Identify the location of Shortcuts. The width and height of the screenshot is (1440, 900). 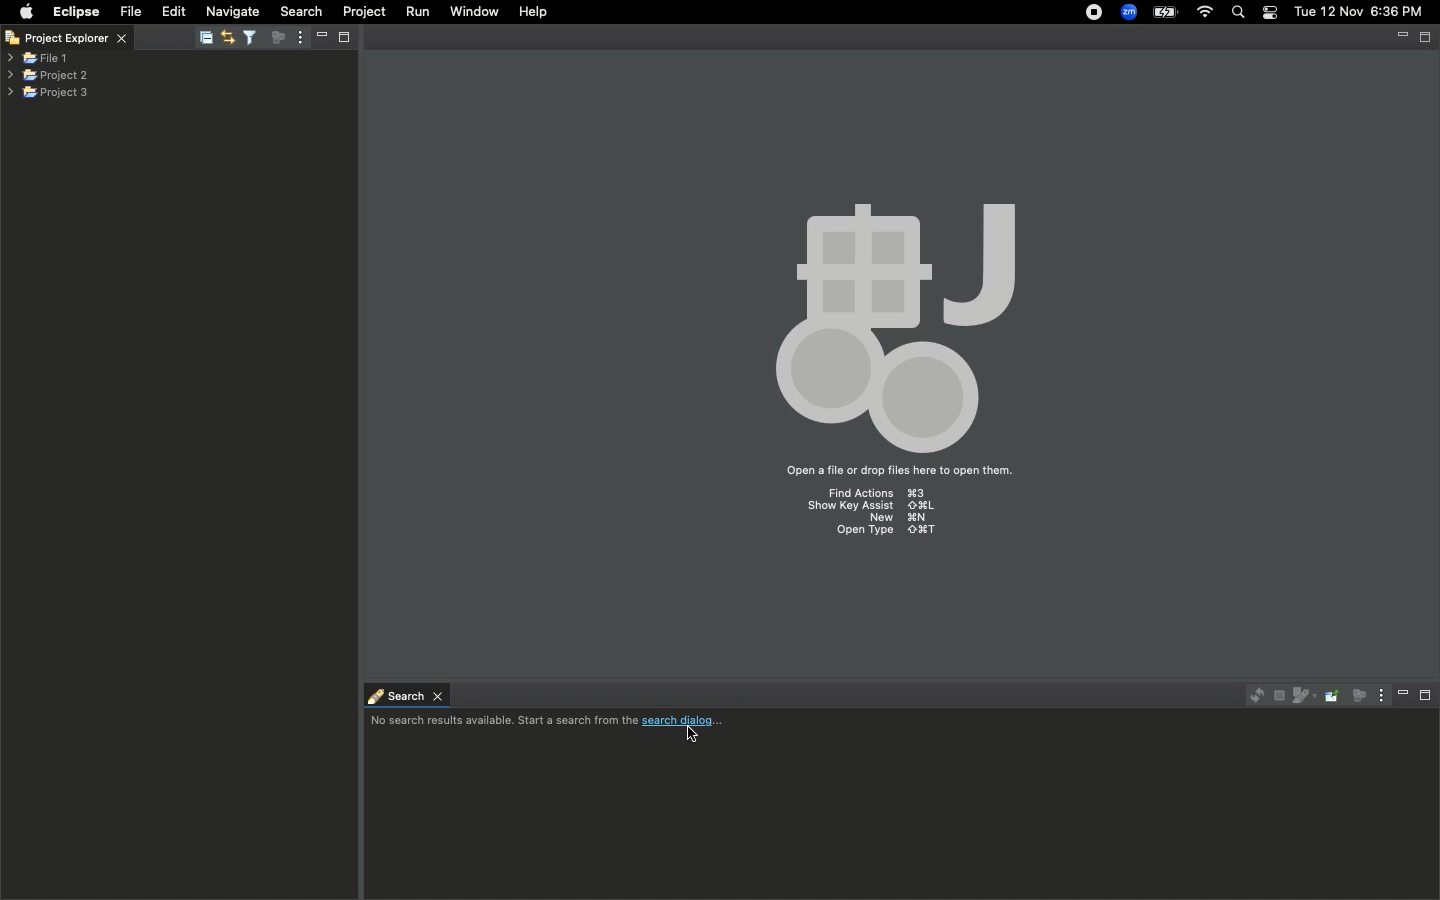
(876, 516).